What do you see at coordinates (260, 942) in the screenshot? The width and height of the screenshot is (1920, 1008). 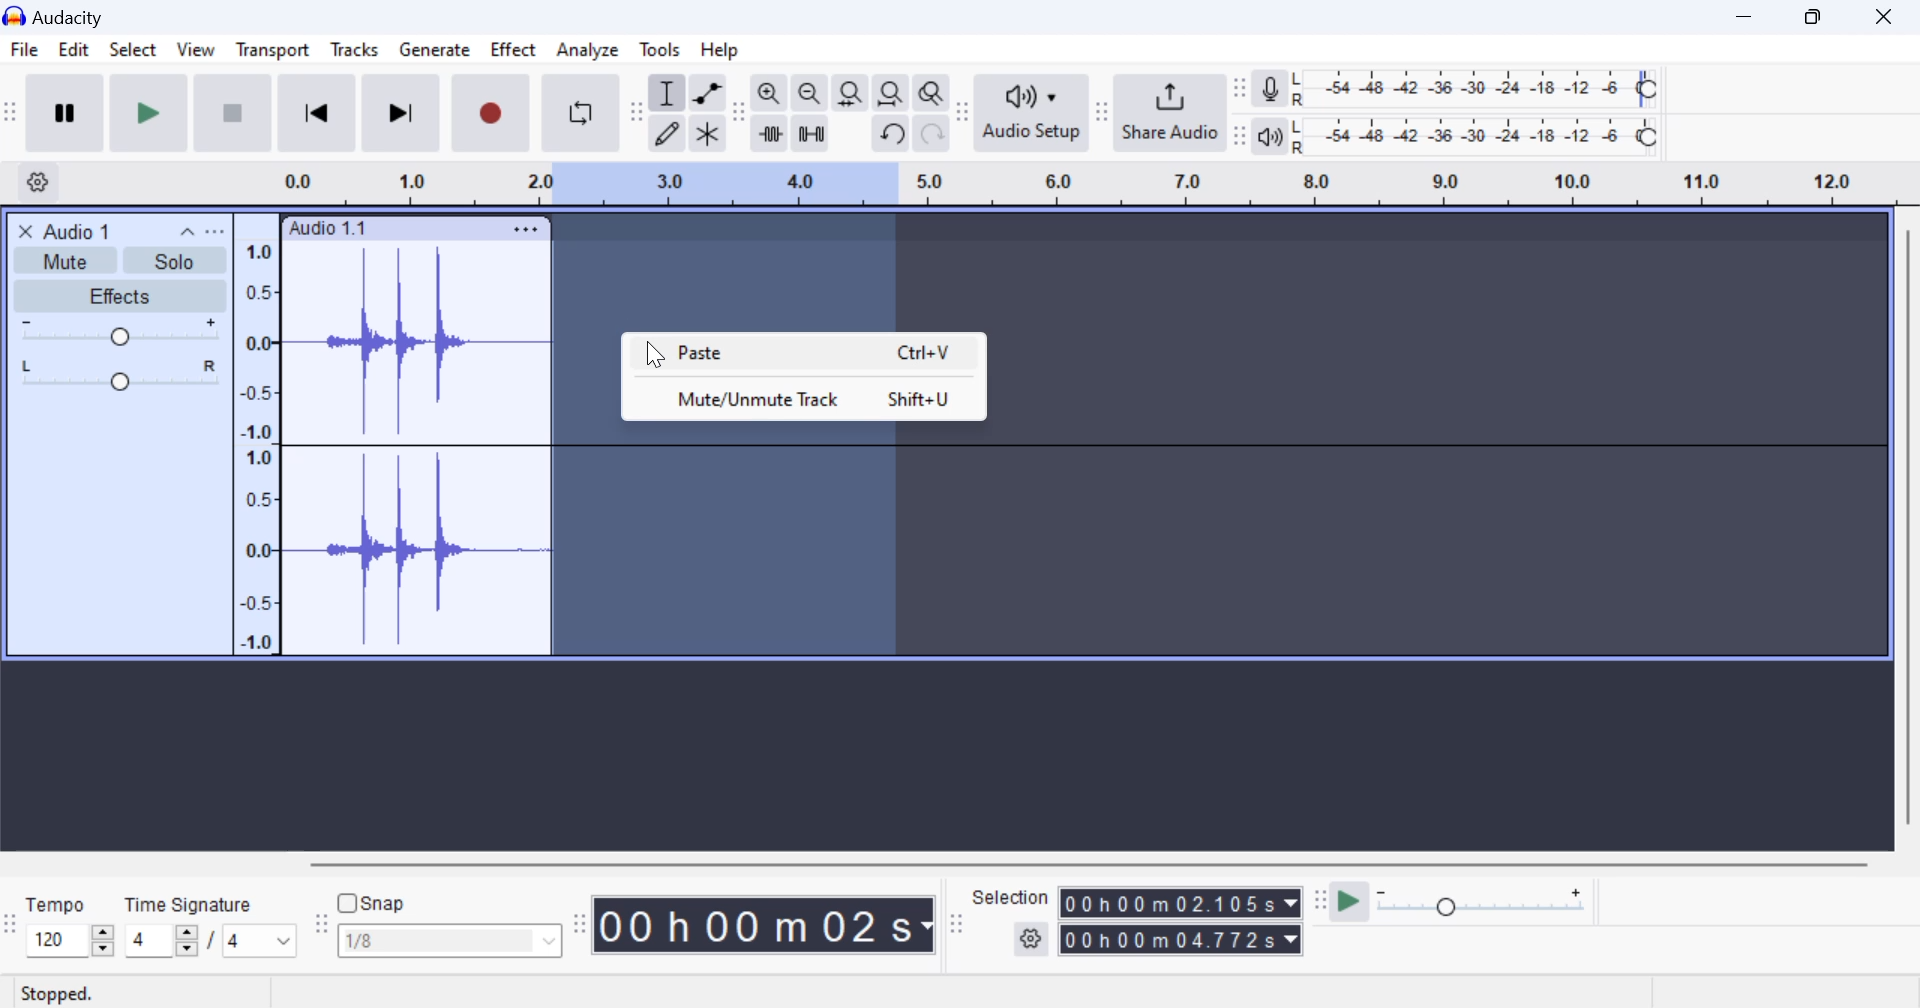 I see `Max time signature options` at bounding box center [260, 942].